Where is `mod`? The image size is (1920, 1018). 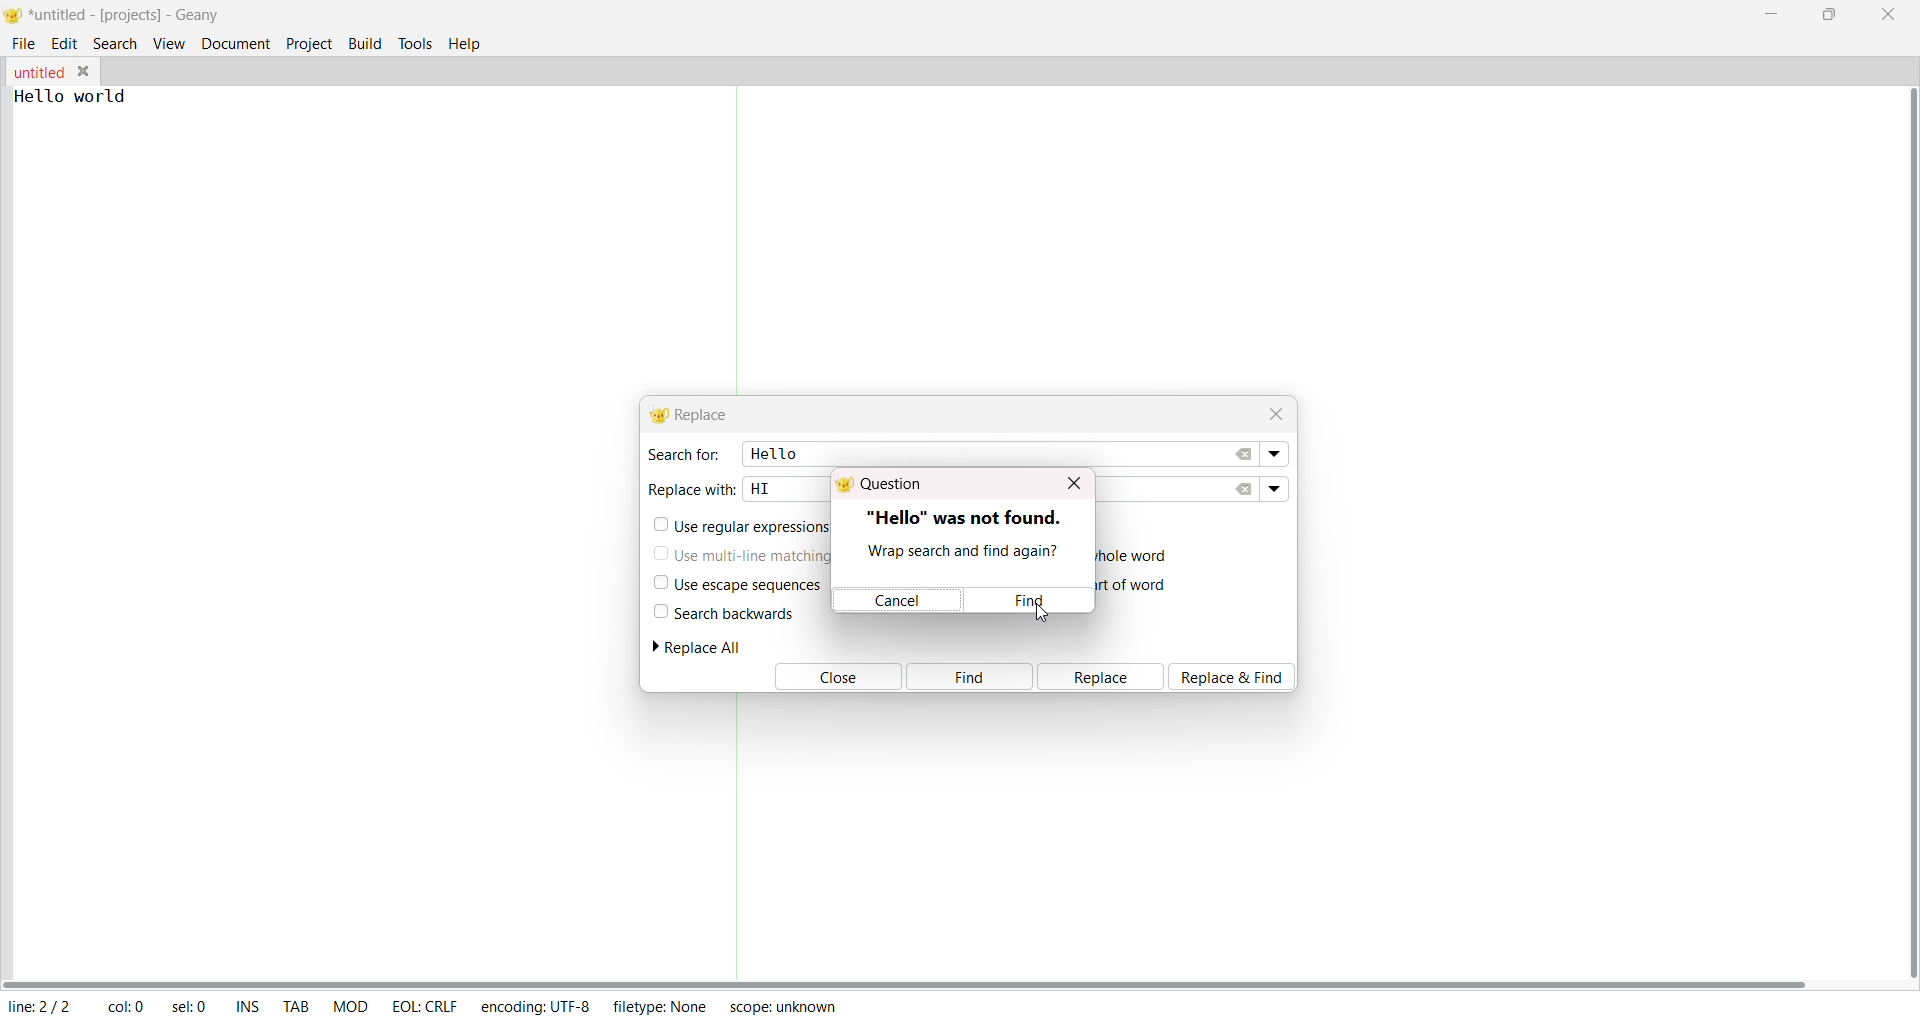 mod is located at coordinates (351, 1005).